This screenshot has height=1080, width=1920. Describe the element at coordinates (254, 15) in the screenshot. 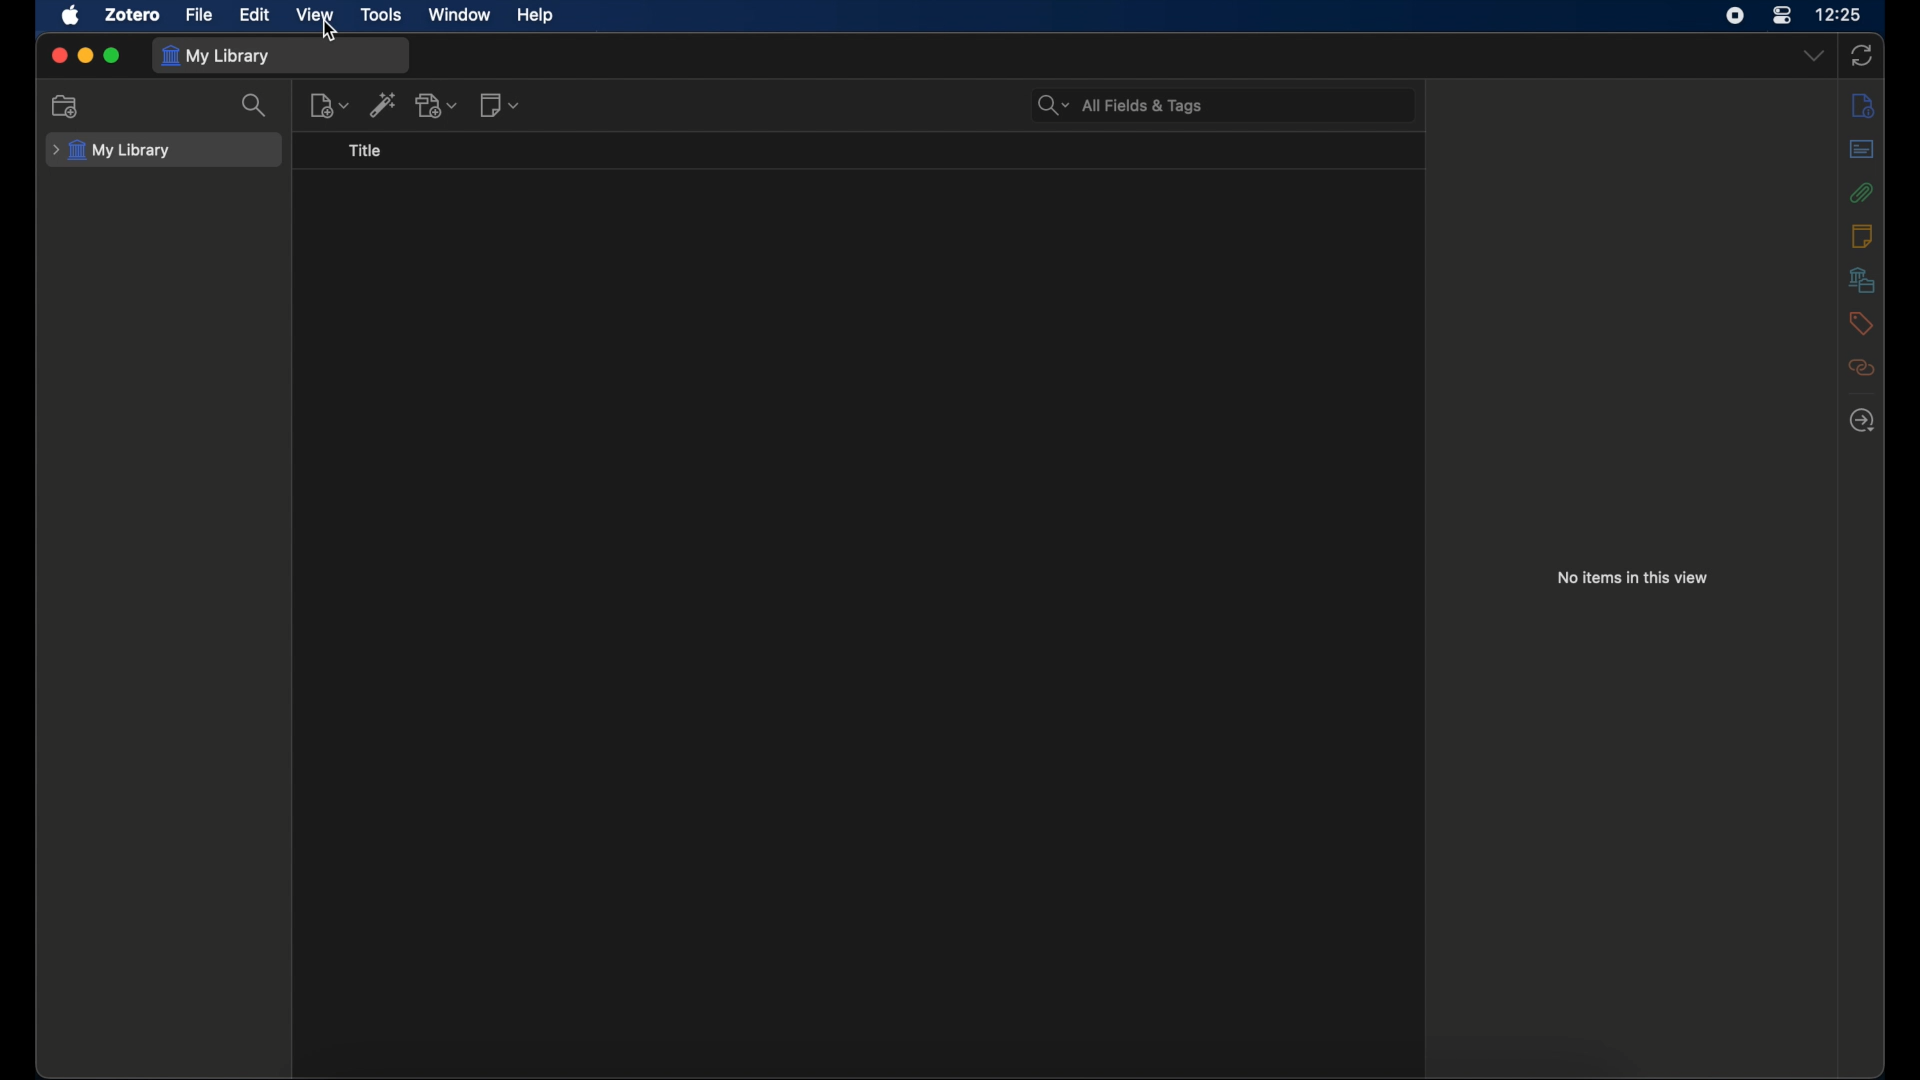

I see `edit` at that location.